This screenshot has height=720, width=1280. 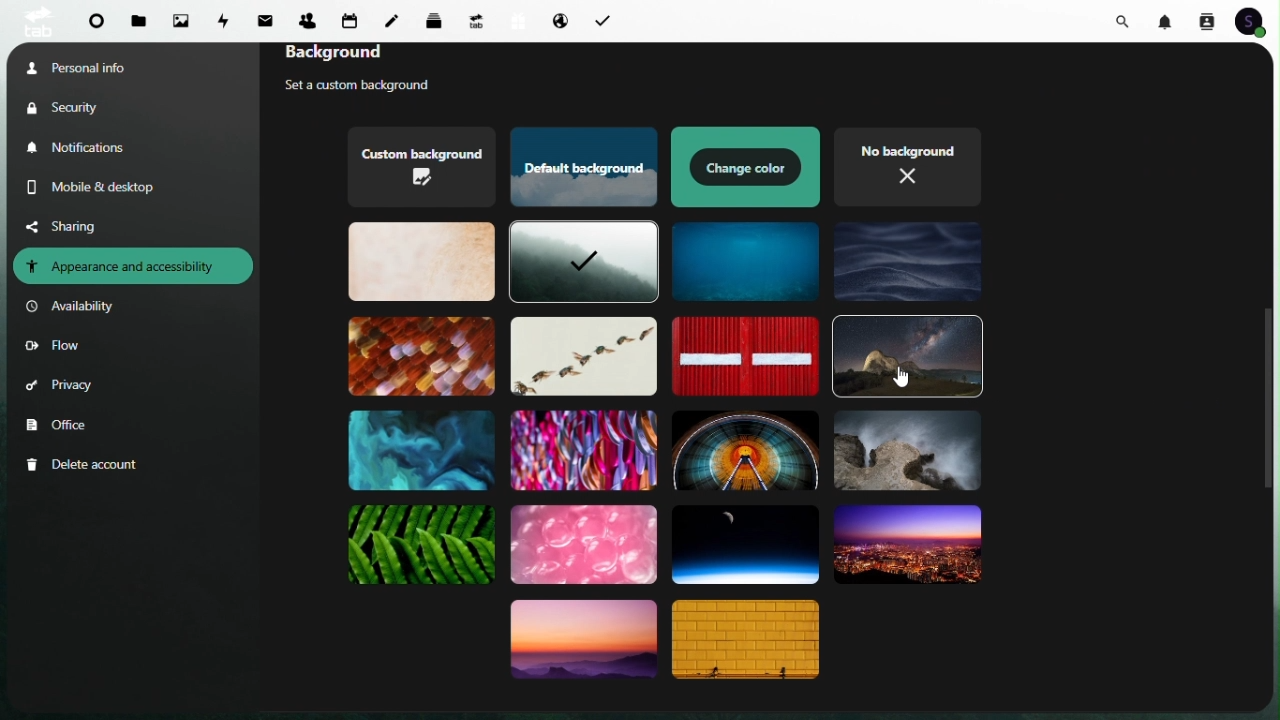 I want to click on Themes, so click(x=422, y=449).